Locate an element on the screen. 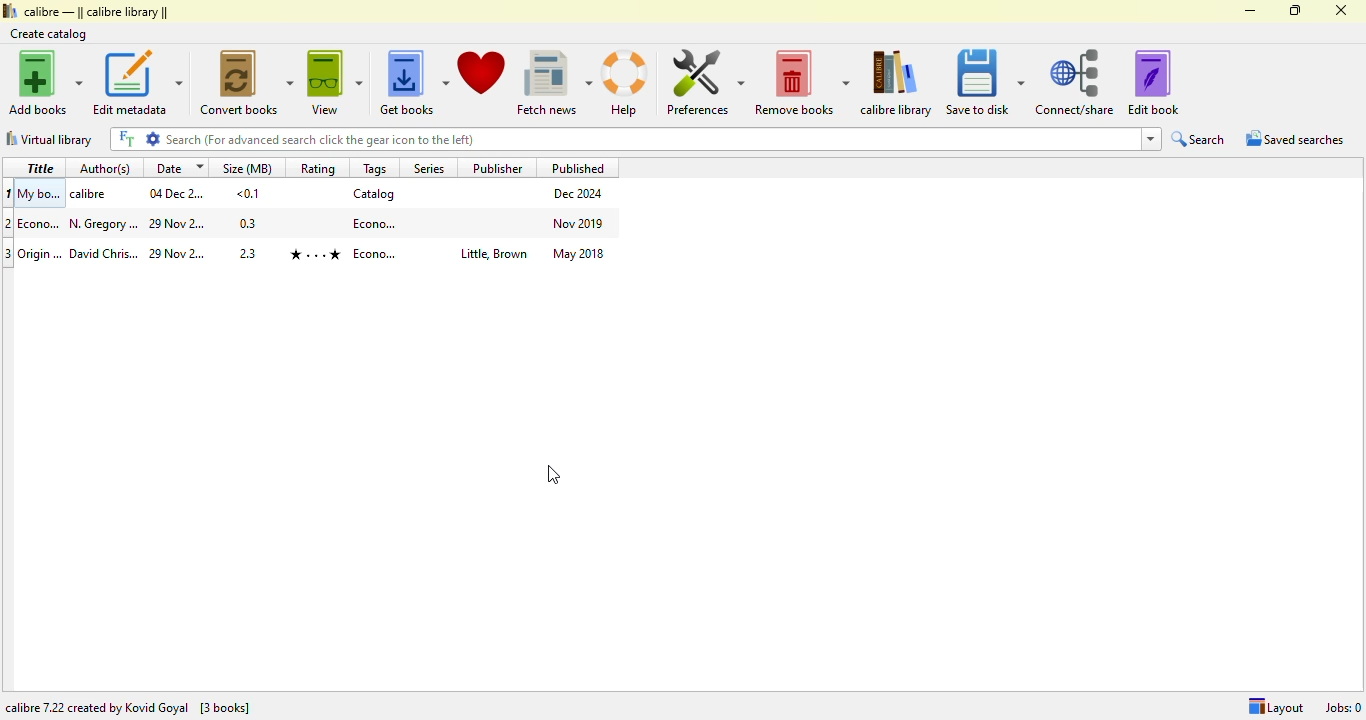  saved searches is located at coordinates (1295, 139).